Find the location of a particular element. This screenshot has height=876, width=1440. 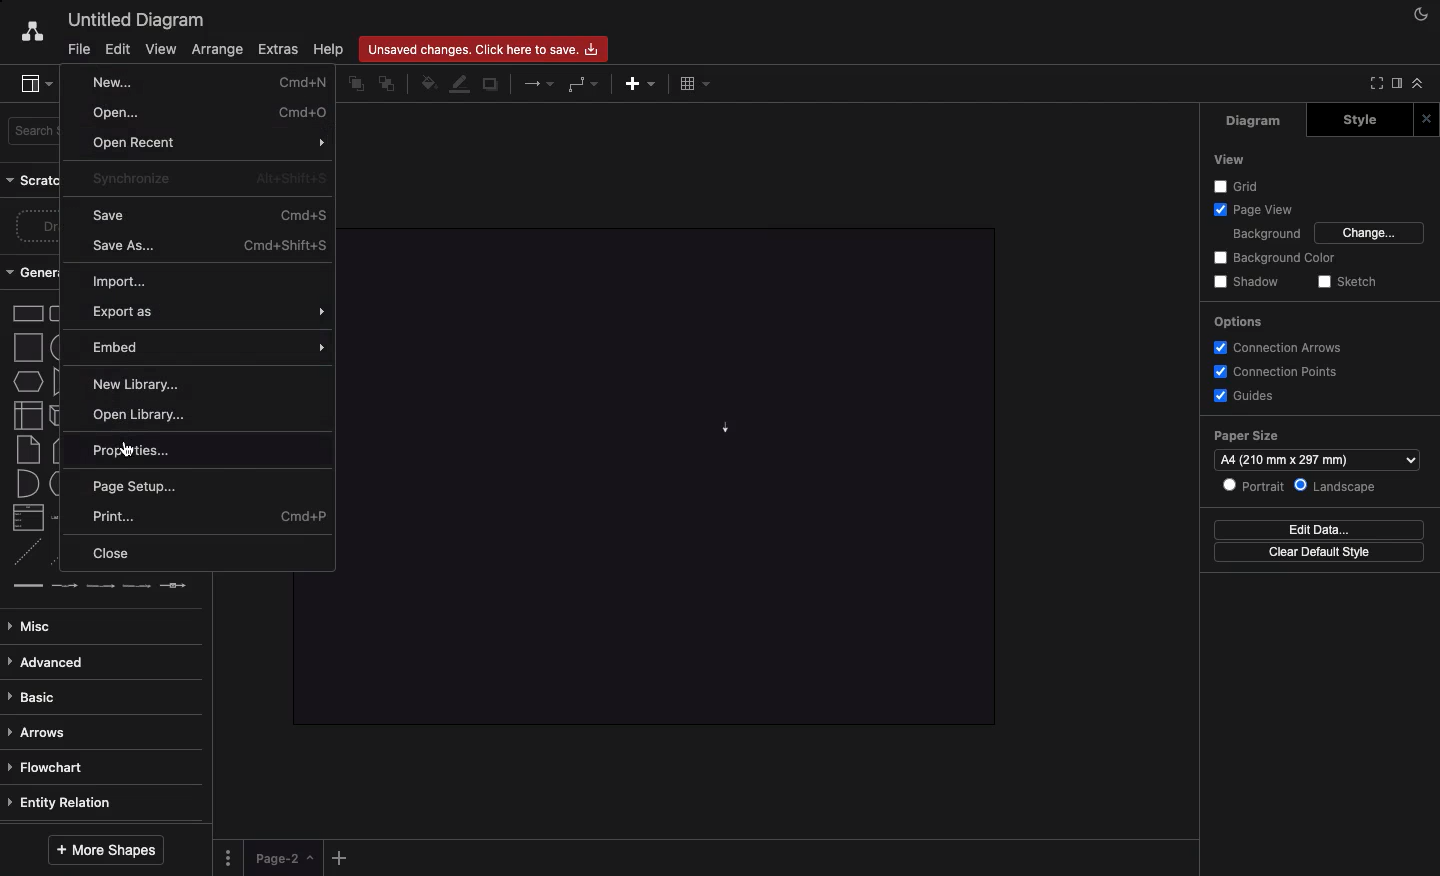

Guides is located at coordinates (1242, 394).